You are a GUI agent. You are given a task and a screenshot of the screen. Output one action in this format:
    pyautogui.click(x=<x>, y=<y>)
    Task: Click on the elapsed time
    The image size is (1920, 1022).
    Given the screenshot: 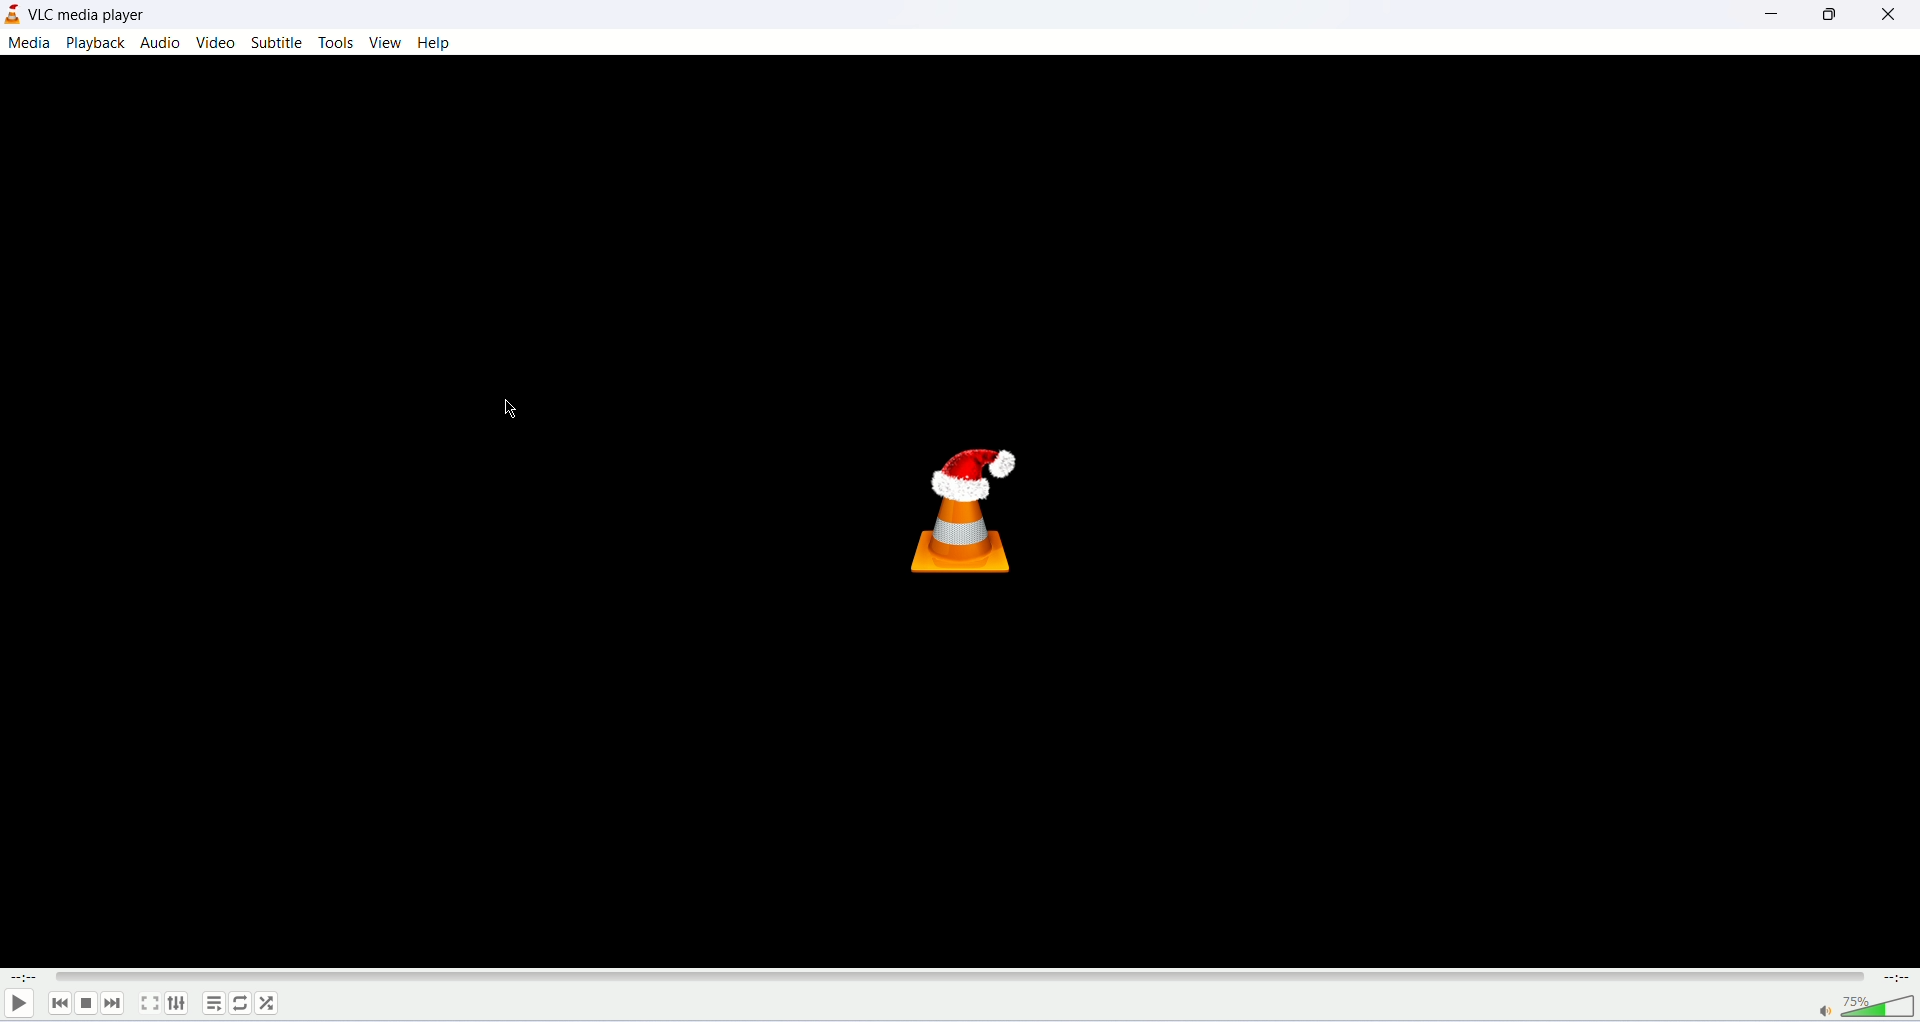 What is the action you would take?
    pyautogui.click(x=24, y=976)
    